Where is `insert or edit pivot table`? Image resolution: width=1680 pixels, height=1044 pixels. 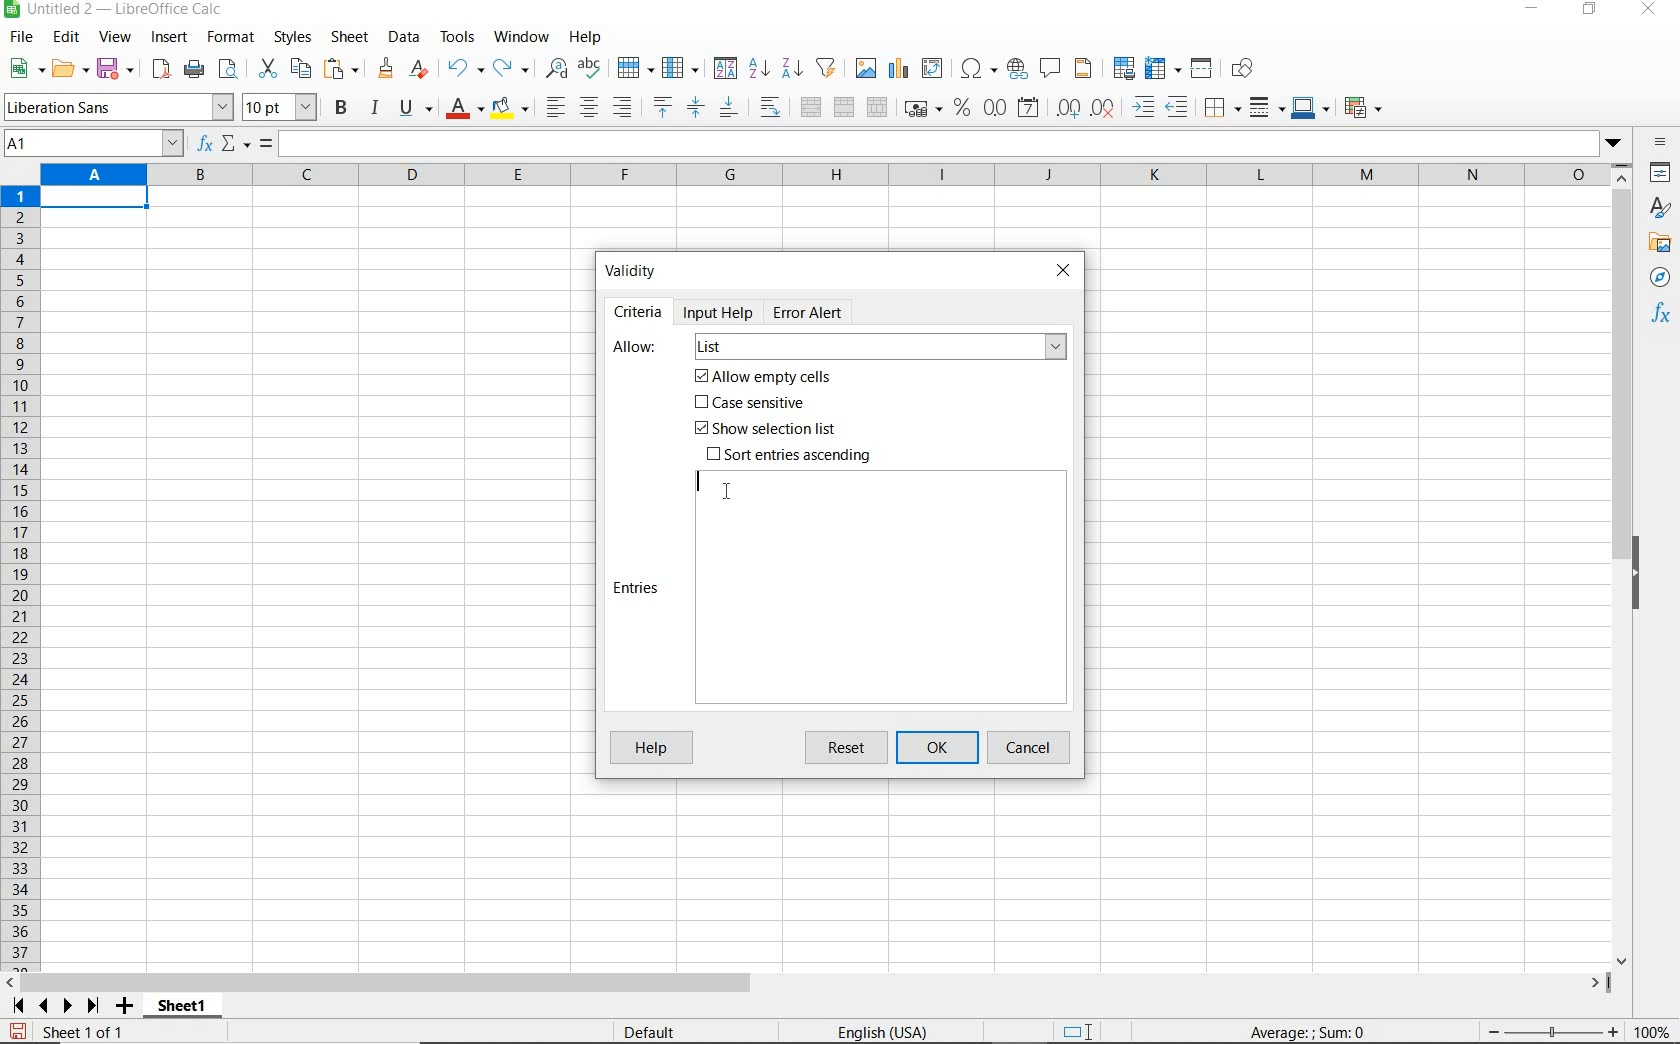 insert or edit pivot table is located at coordinates (934, 69).